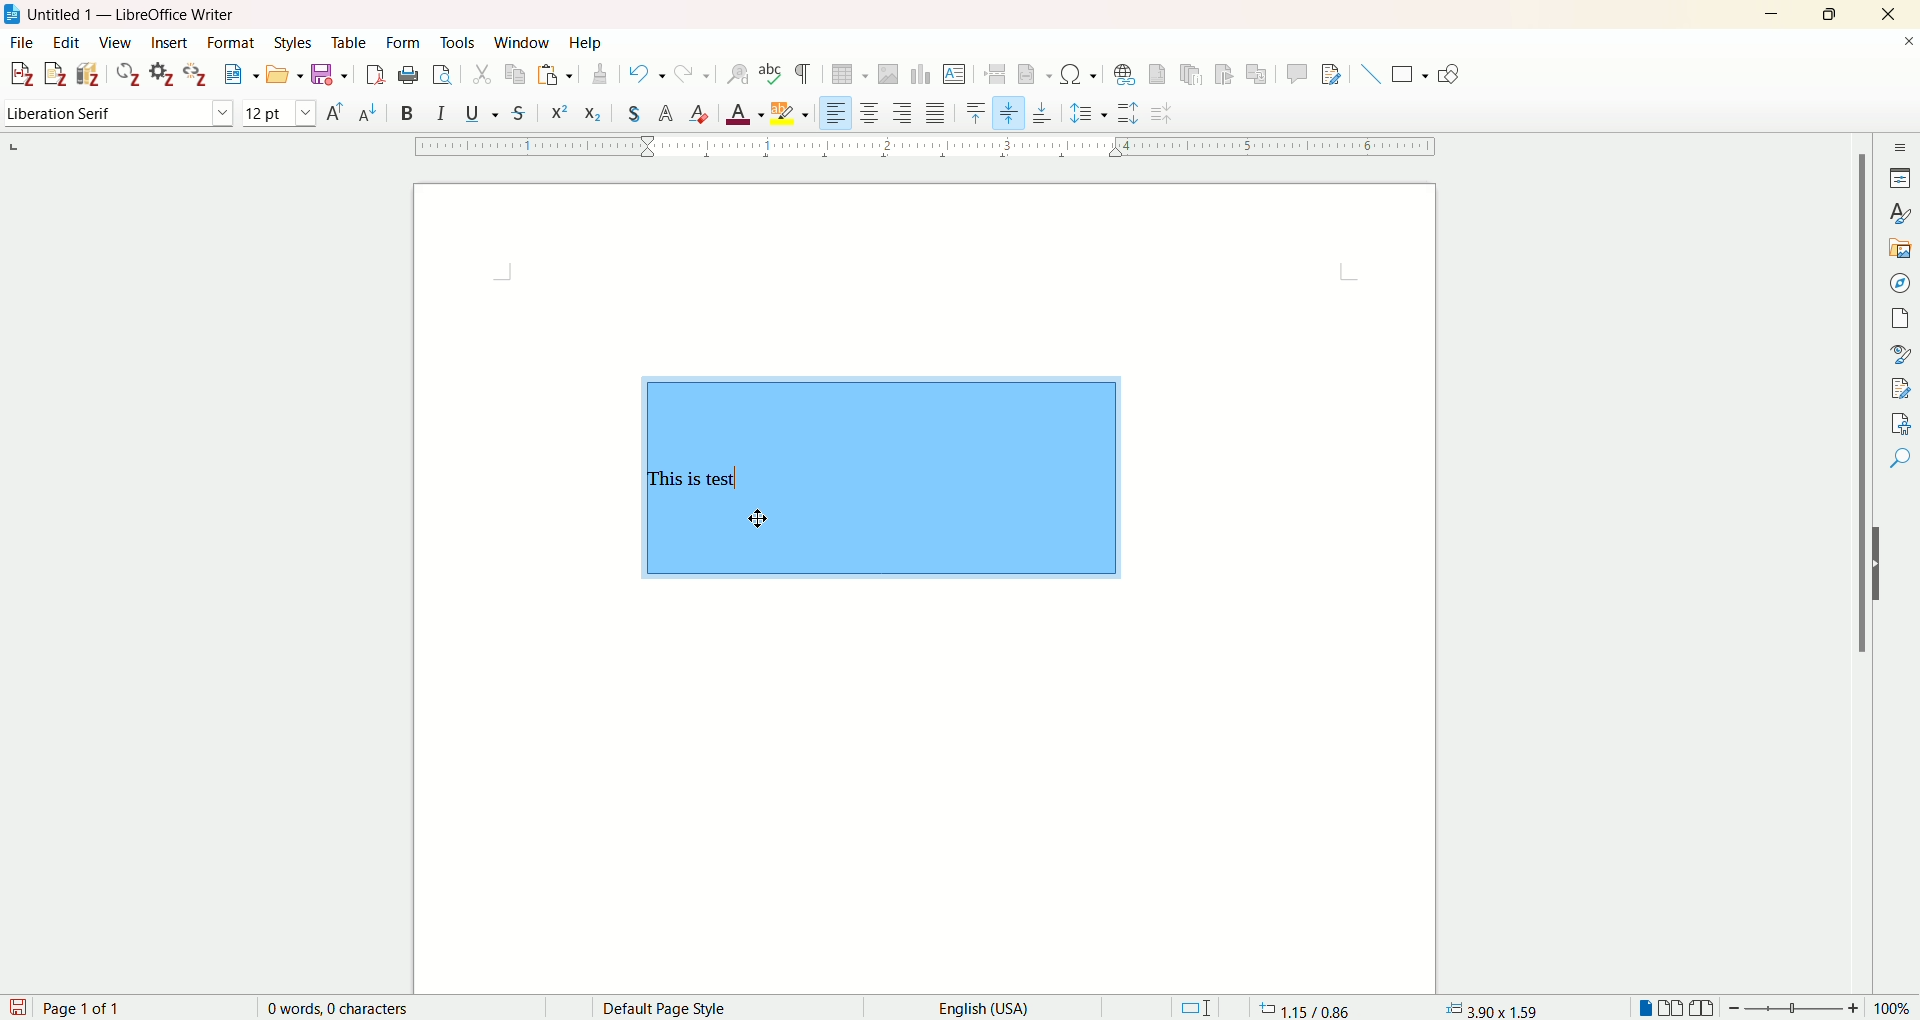  What do you see at coordinates (172, 43) in the screenshot?
I see `insert` at bounding box center [172, 43].